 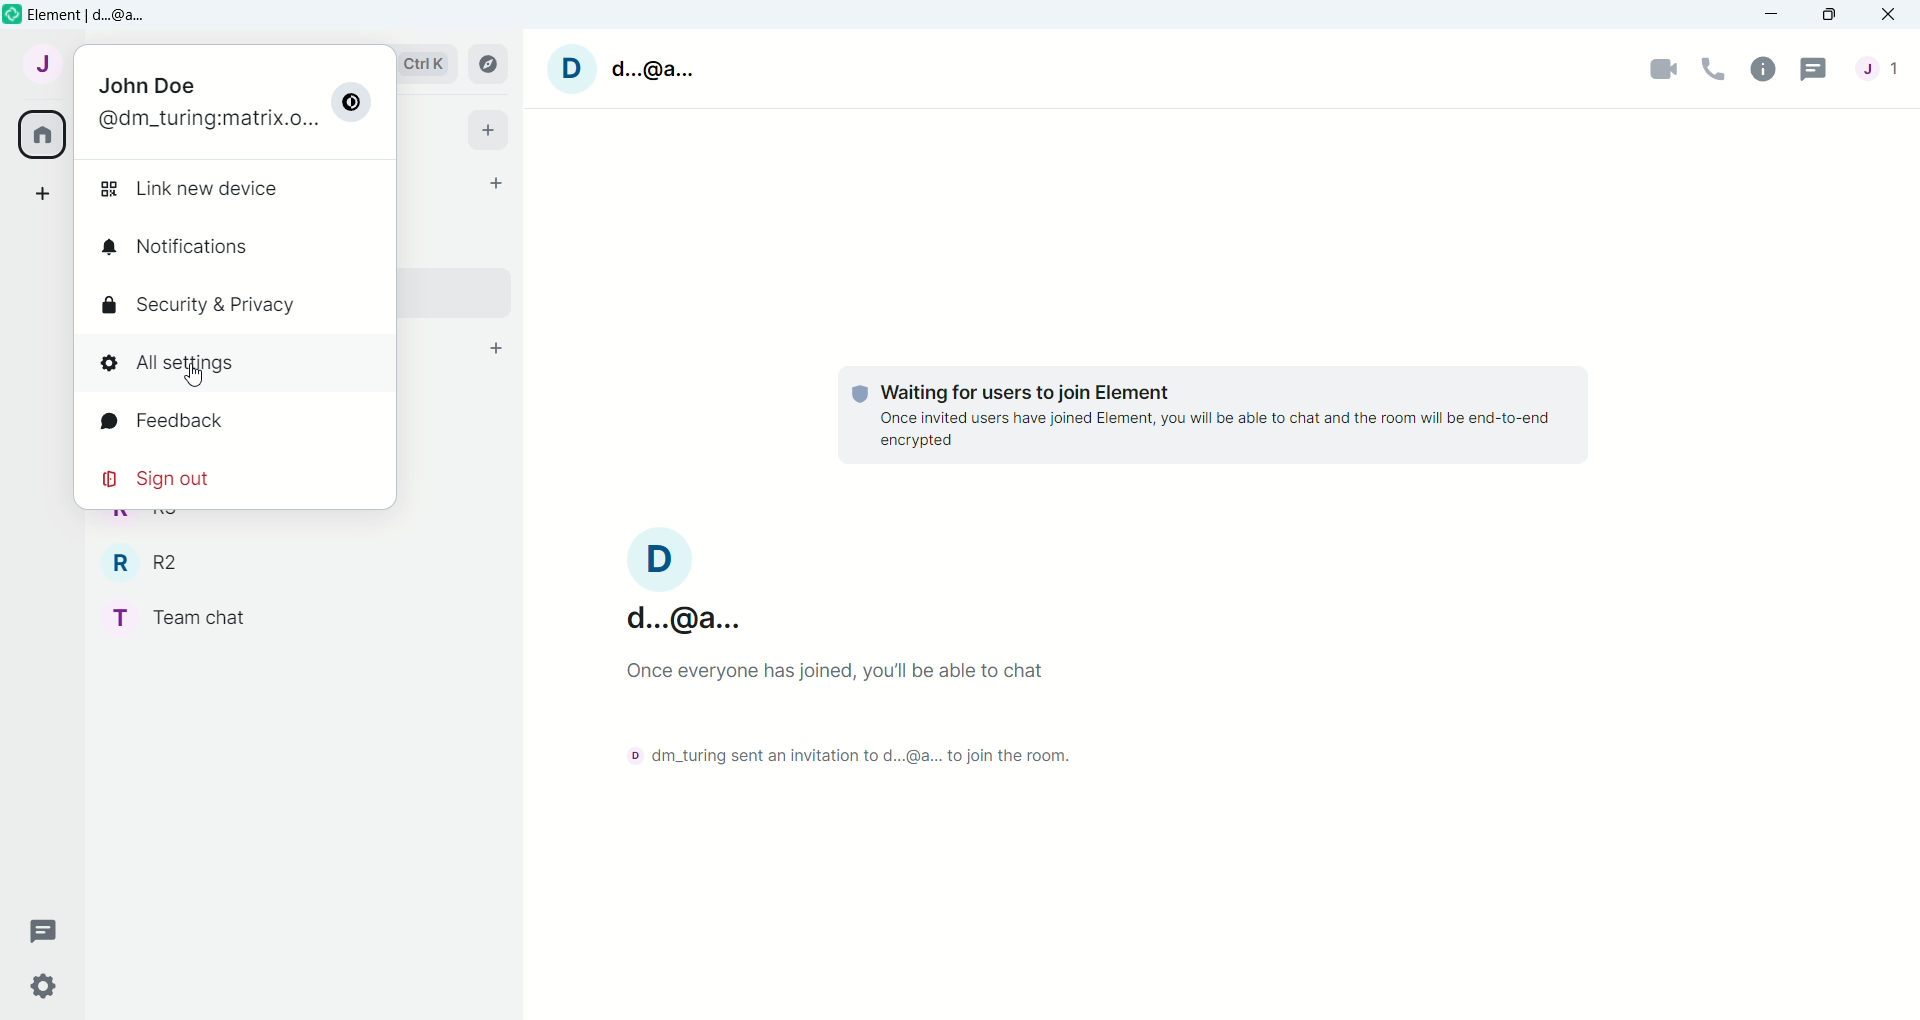 I want to click on All settings, so click(x=175, y=362).